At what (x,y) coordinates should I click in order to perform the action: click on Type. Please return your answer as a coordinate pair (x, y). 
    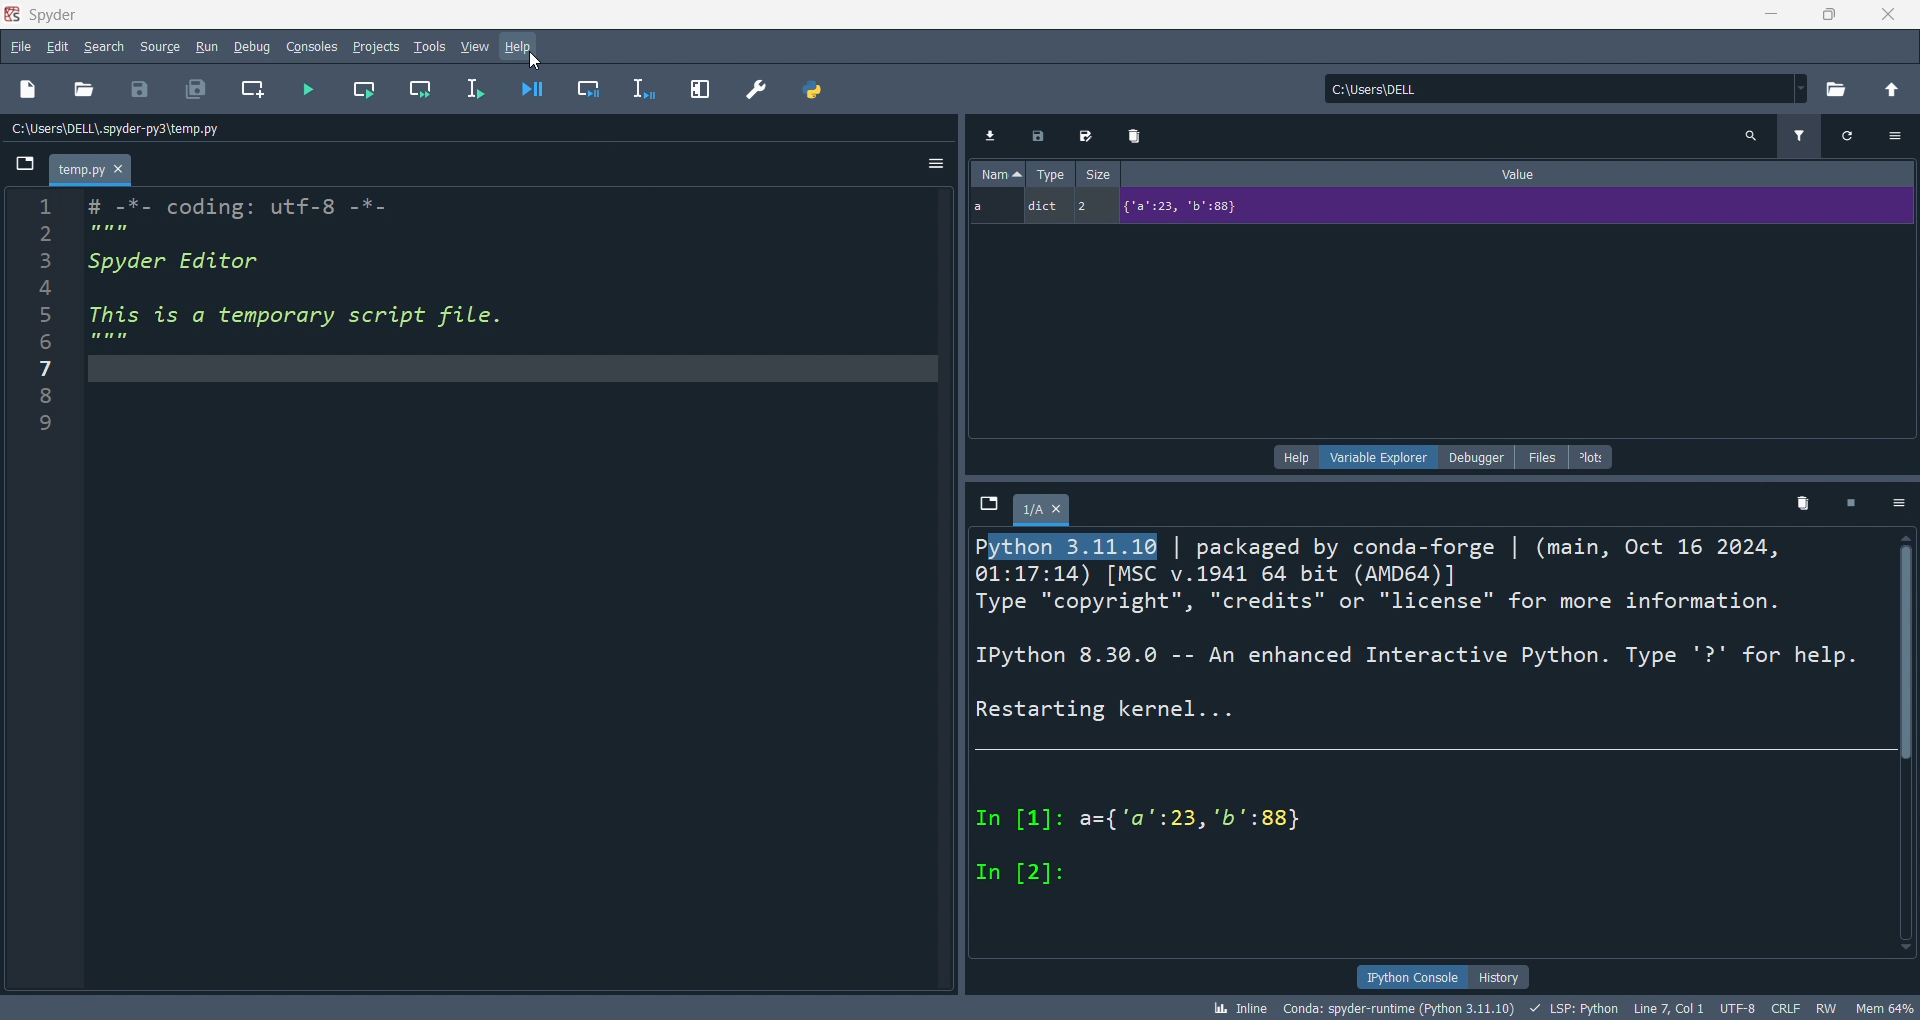
    Looking at the image, I should click on (1051, 173).